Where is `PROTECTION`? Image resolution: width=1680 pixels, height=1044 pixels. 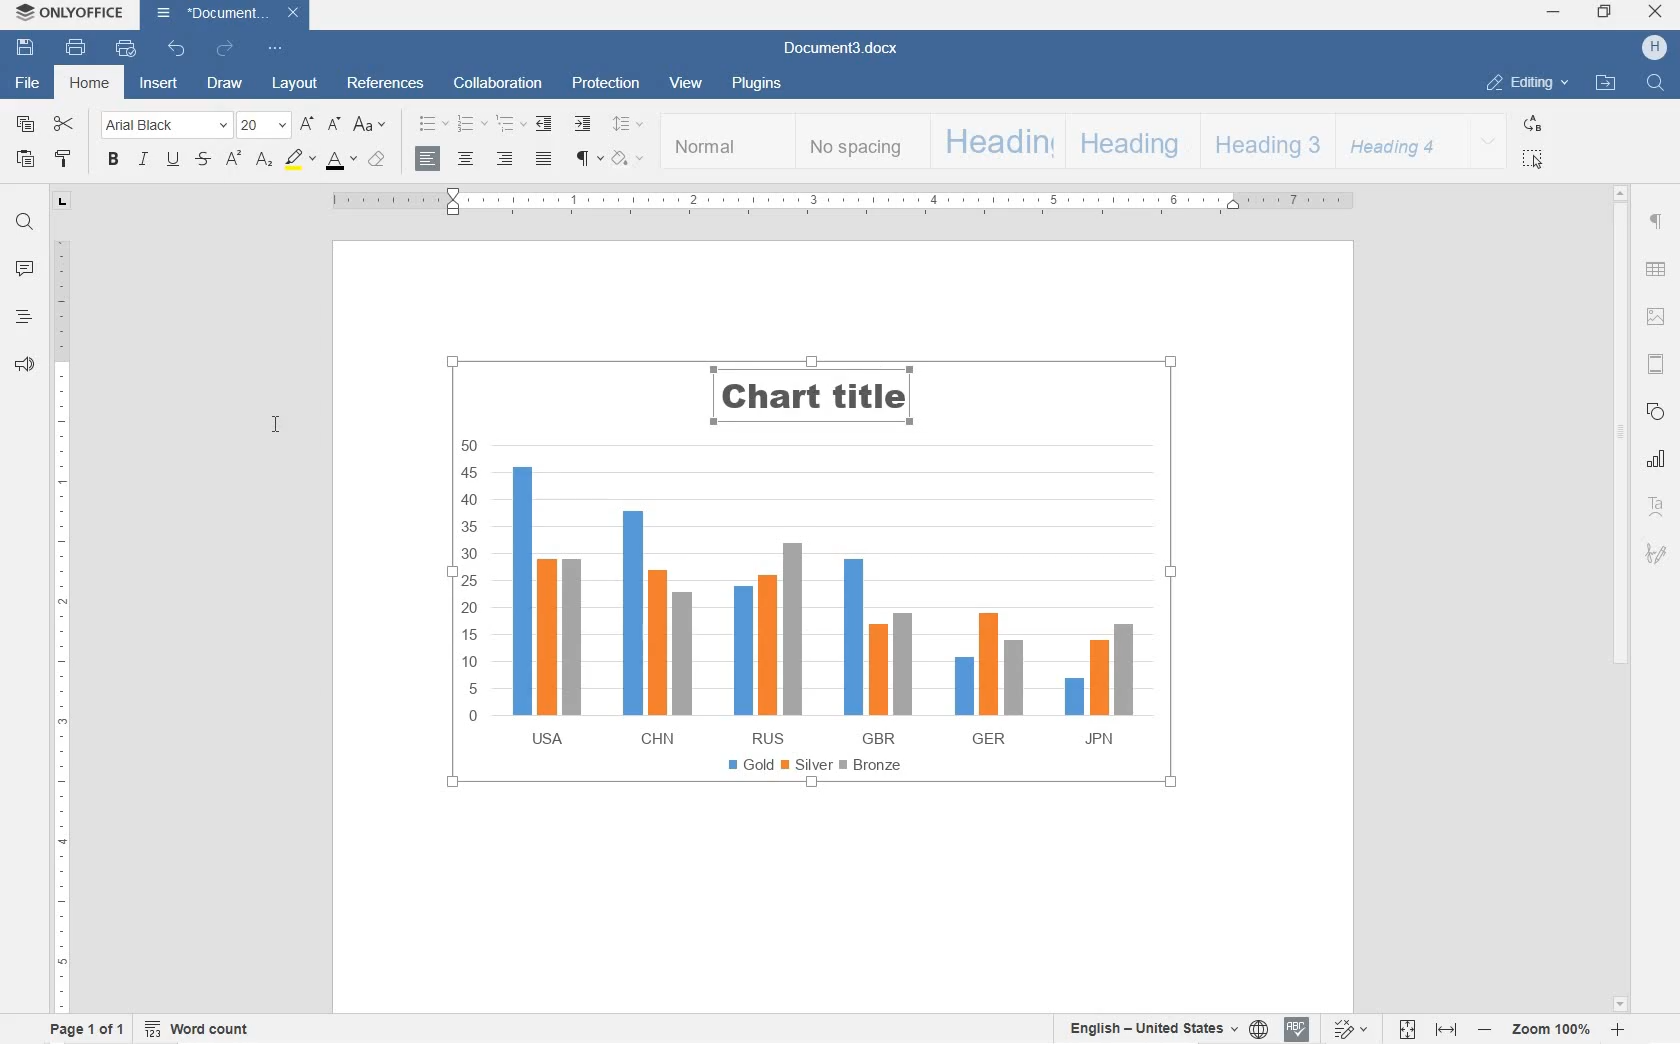
PROTECTION is located at coordinates (603, 83).